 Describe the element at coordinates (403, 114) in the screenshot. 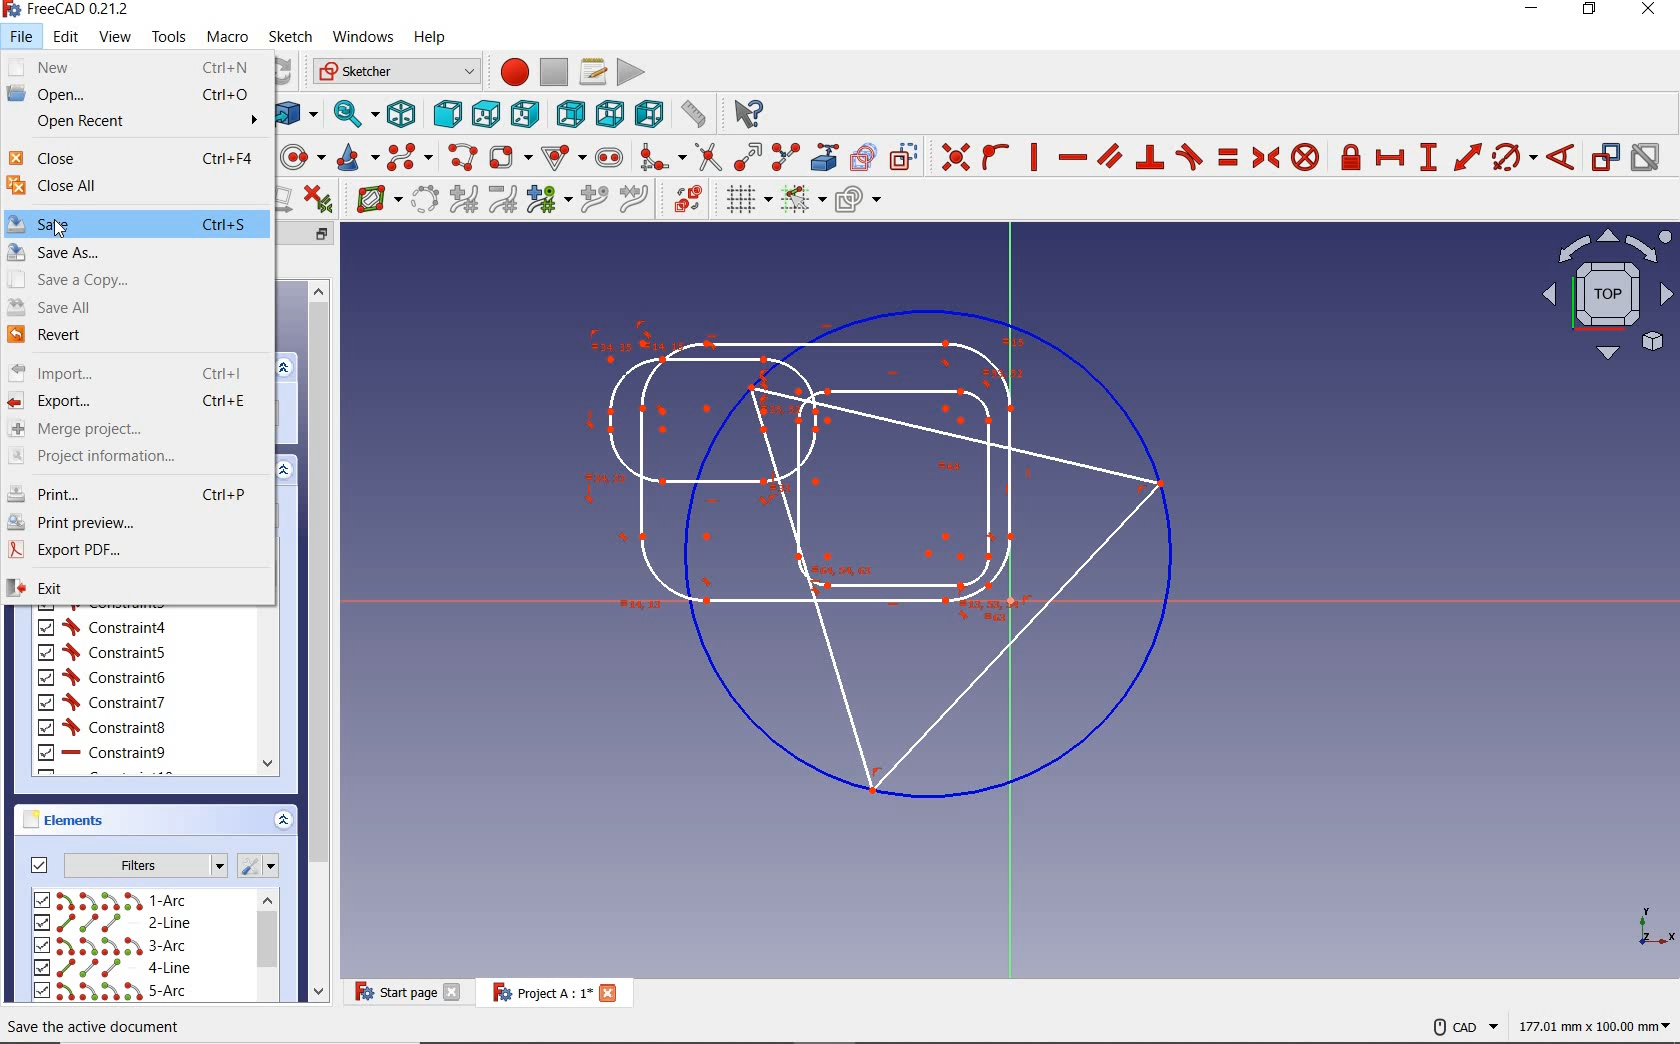

I see `isometric` at that location.